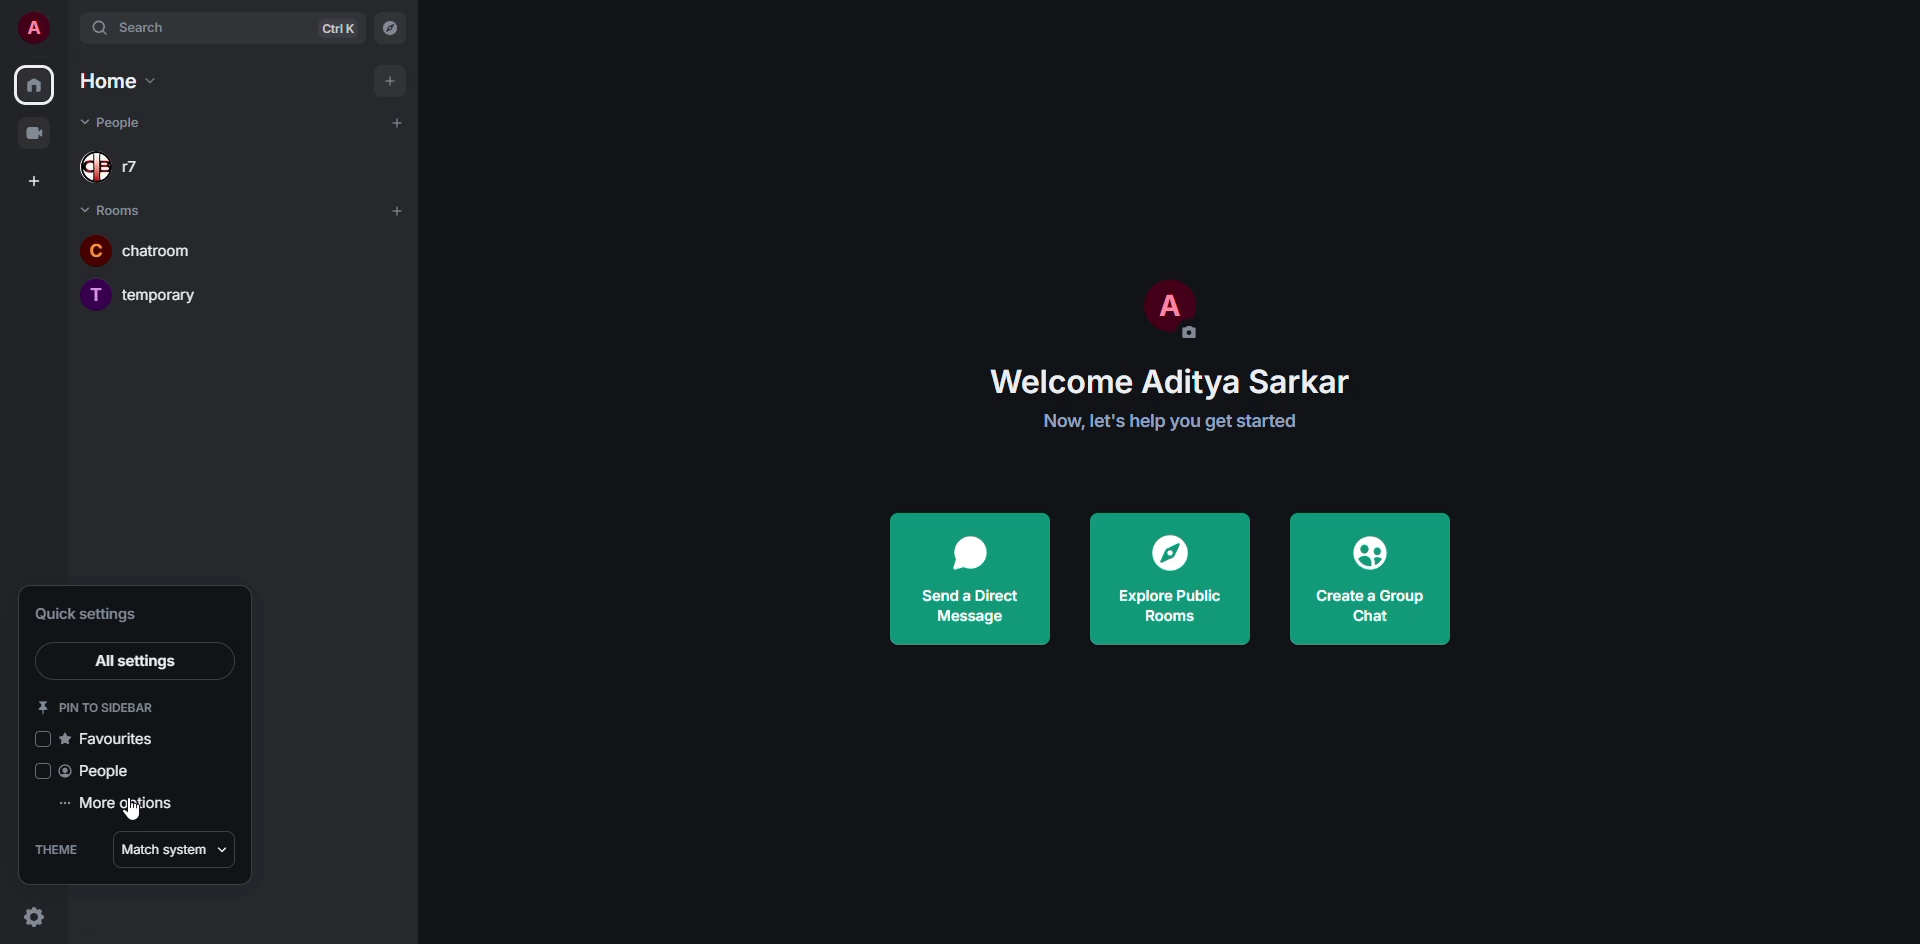 The height and width of the screenshot is (944, 1920). Describe the element at coordinates (400, 122) in the screenshot. I see `add` at that location.